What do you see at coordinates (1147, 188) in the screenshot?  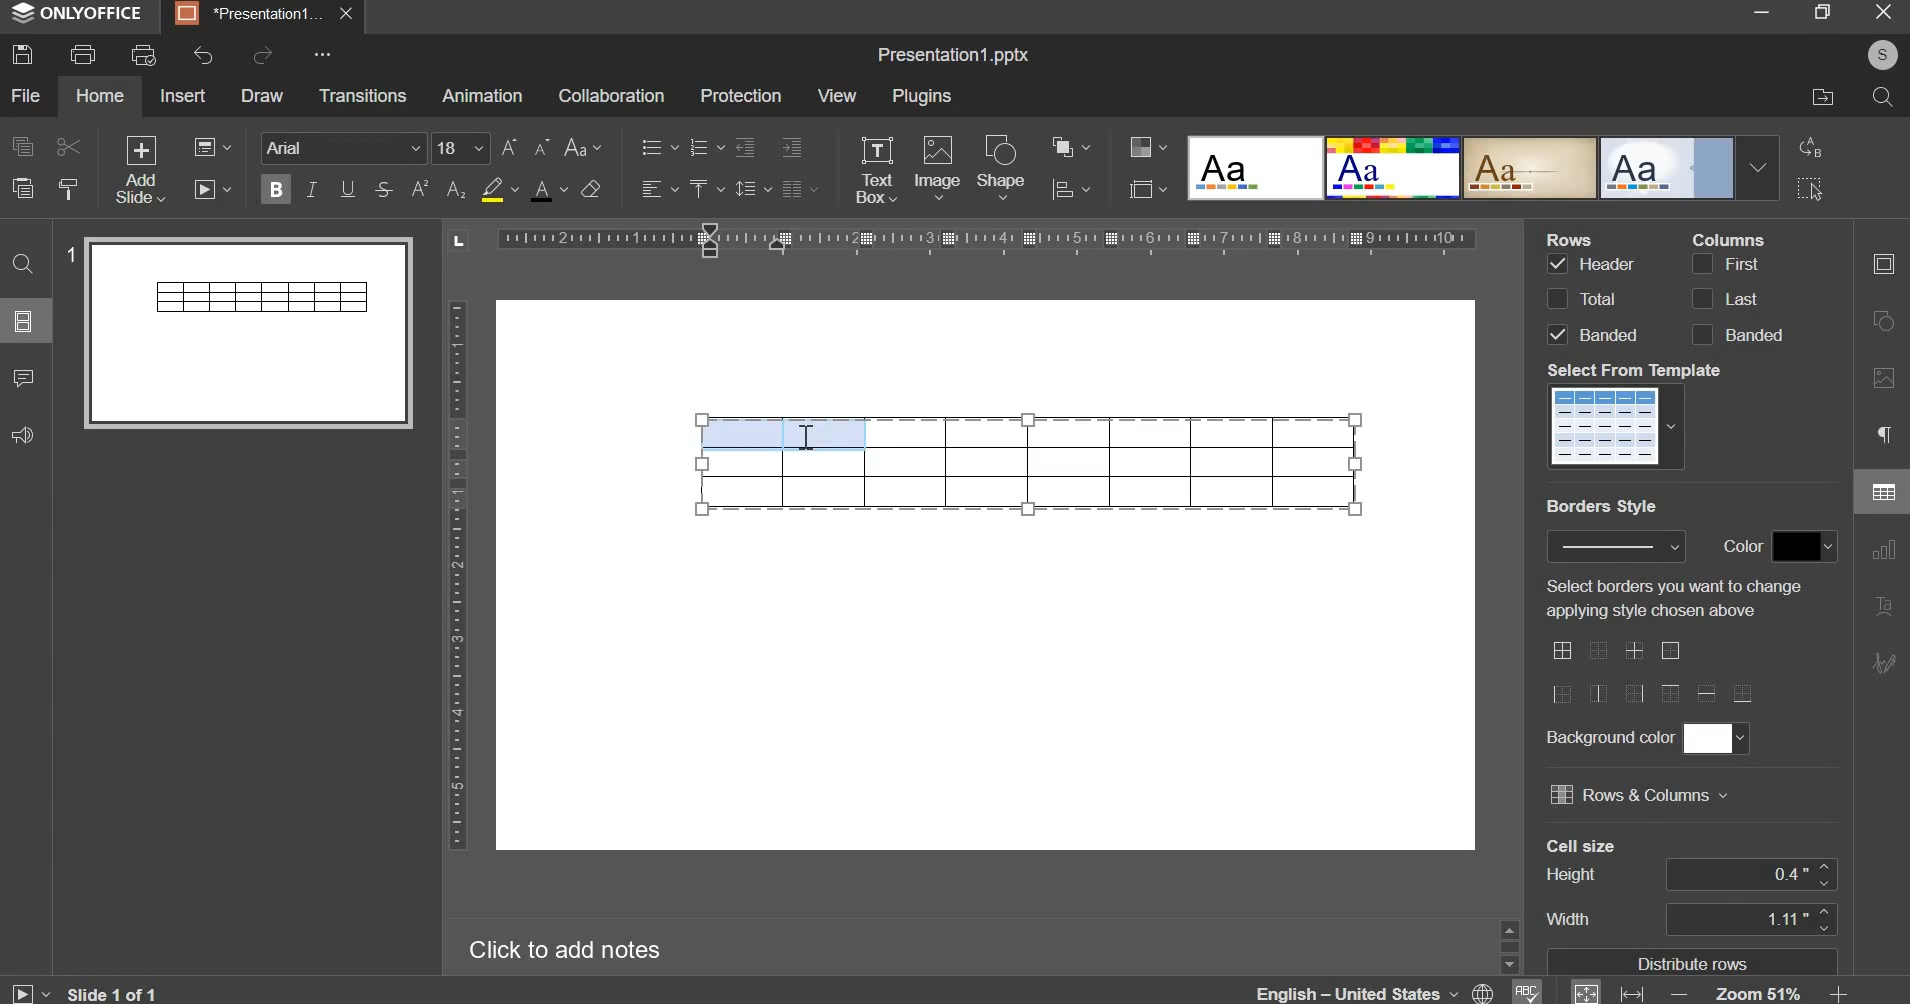 I see `slide size` at bounding box center [1147, 188].